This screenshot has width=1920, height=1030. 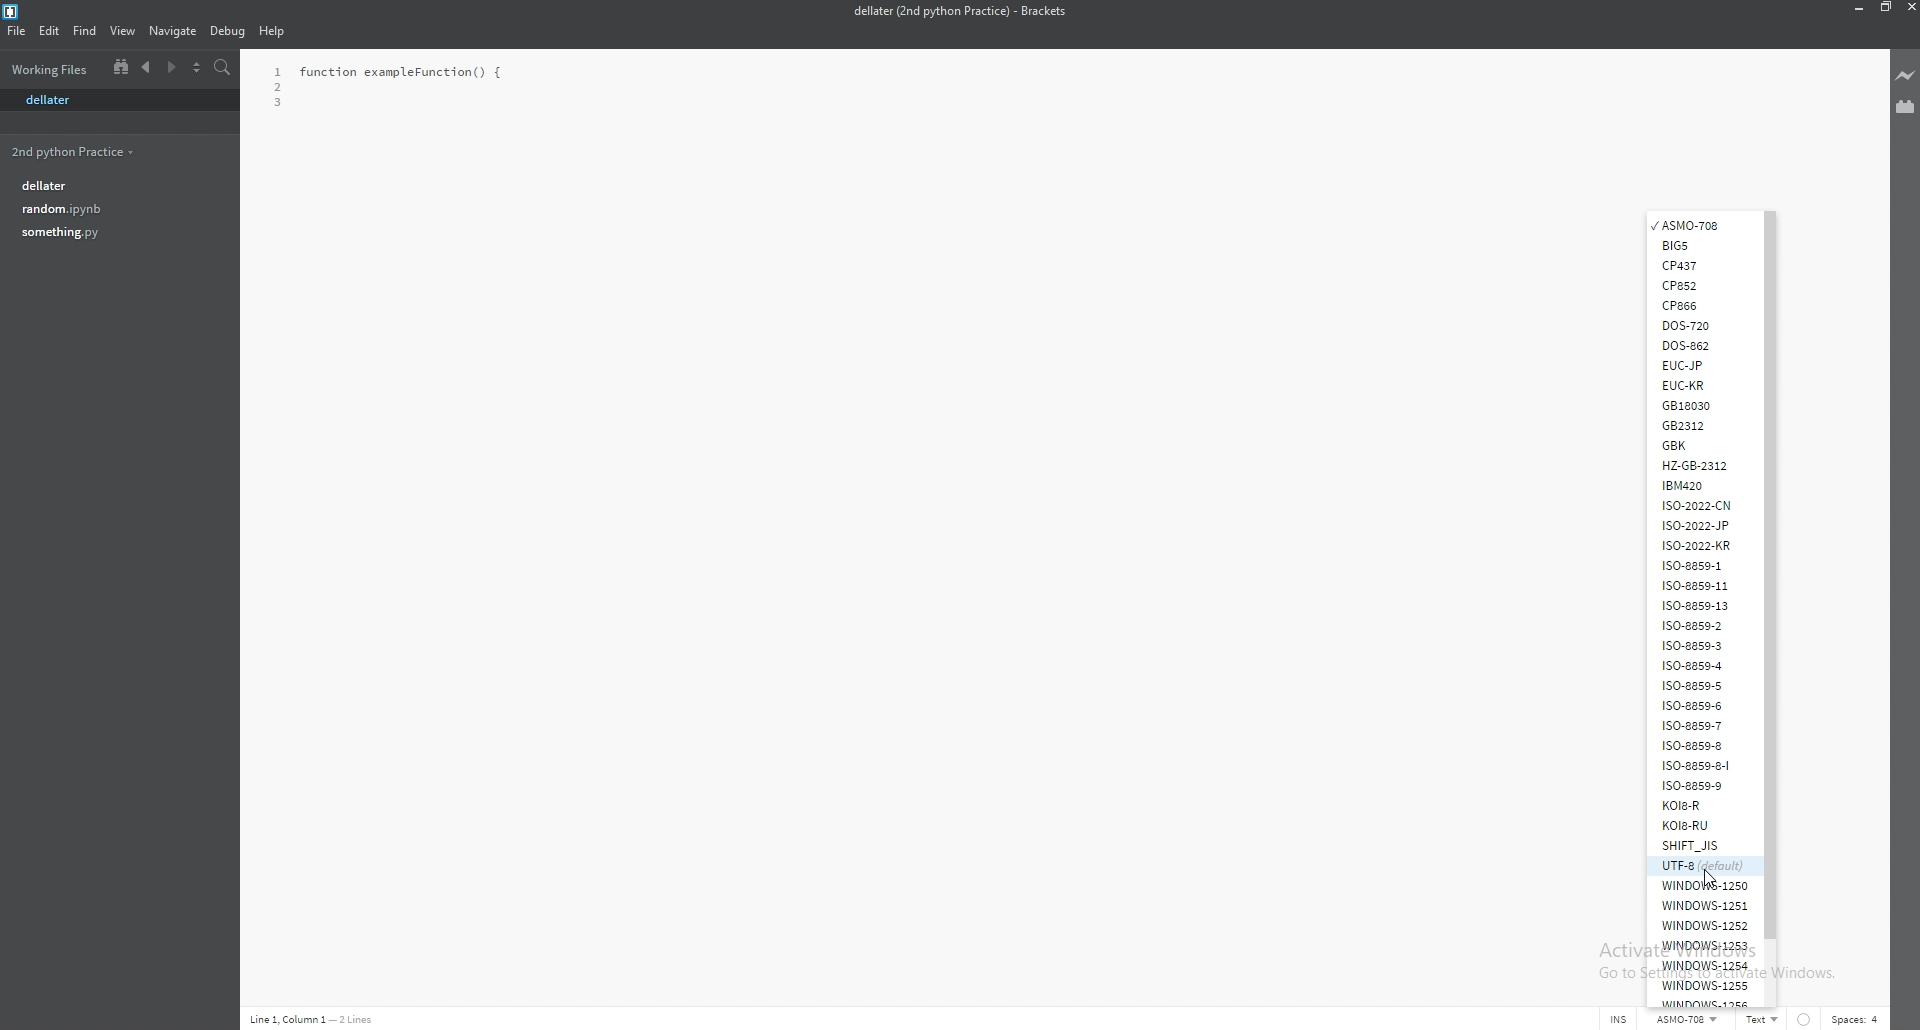 What do you see at coordinates (1704, 705) in the screenshot?
I see `iso-8859-6` at bounding box center [1704, 705].